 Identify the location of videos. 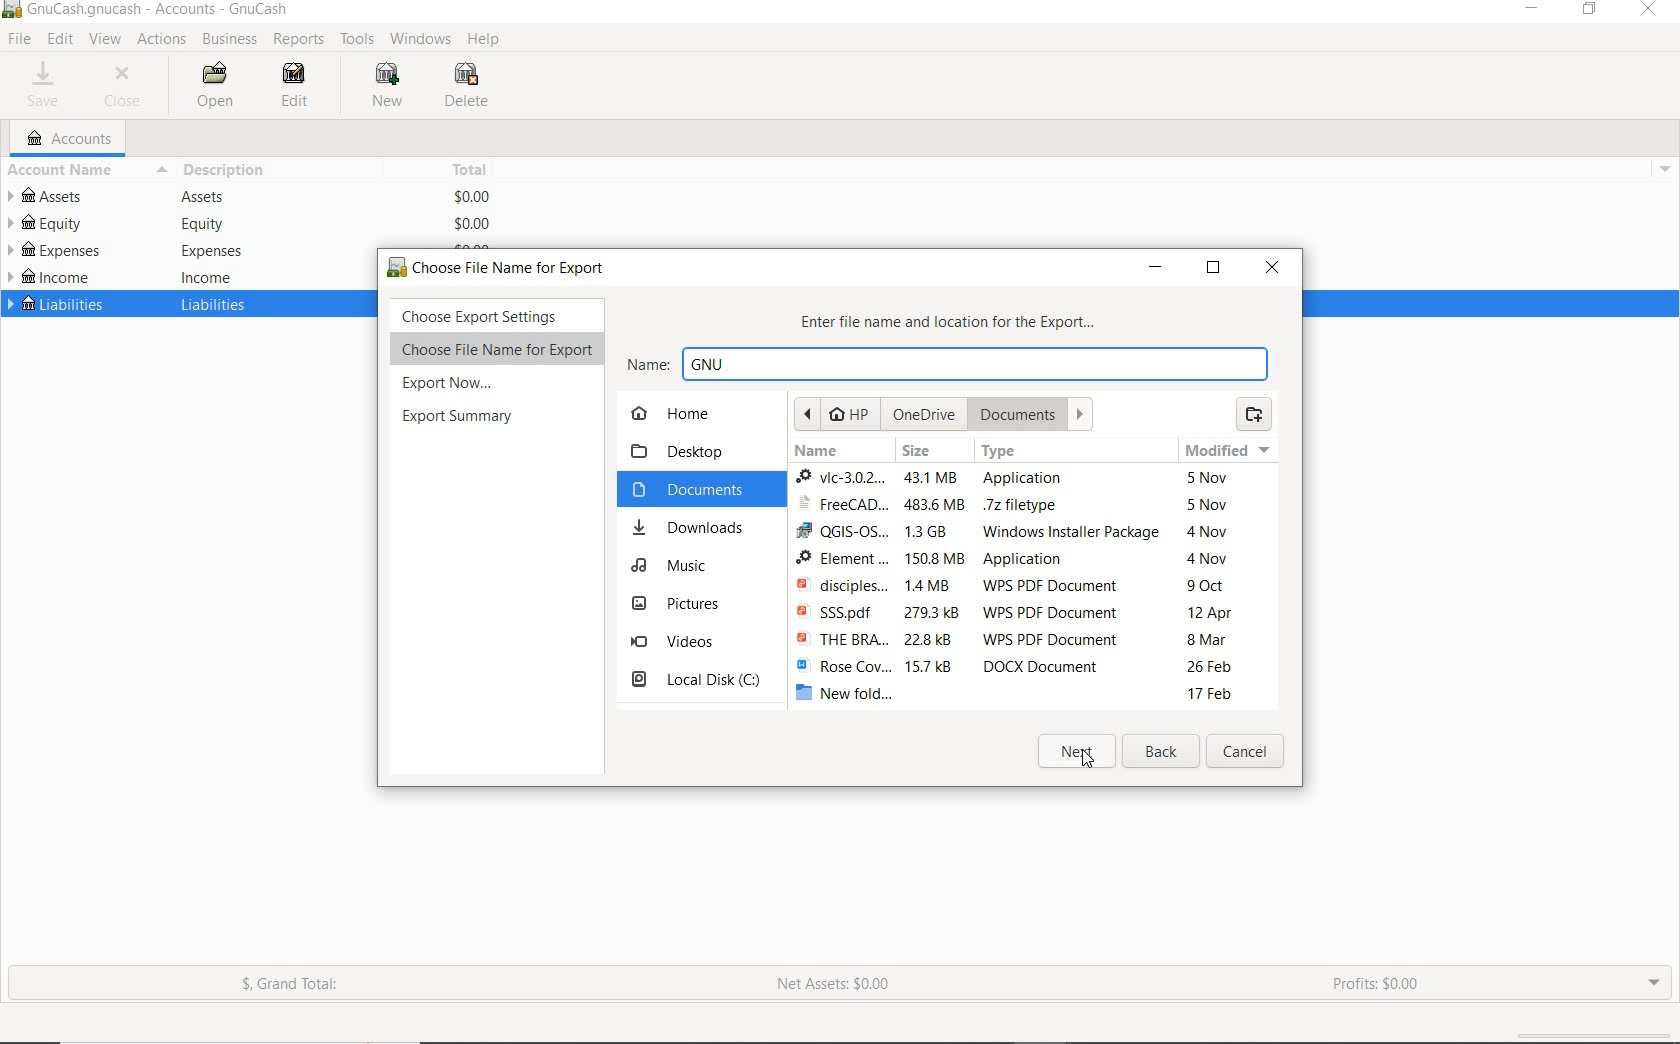
(681, 642).